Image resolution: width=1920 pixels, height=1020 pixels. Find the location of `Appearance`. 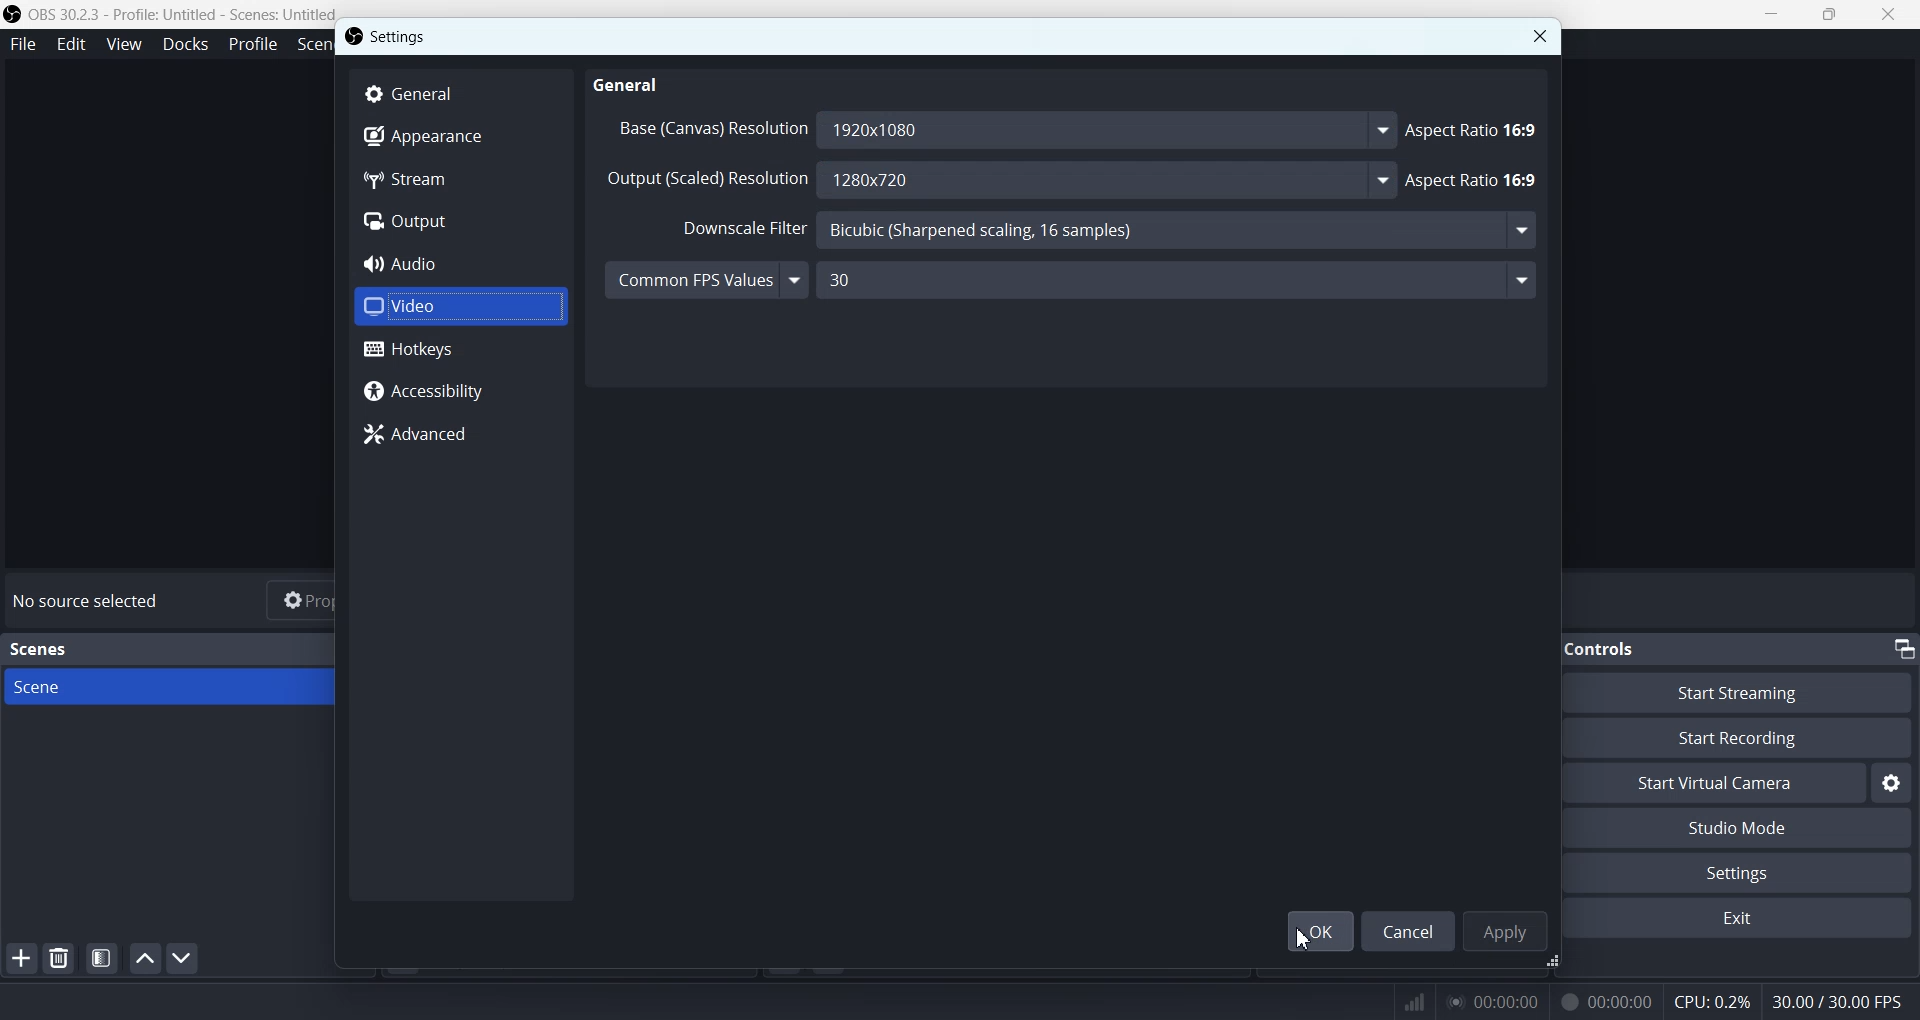

Appearance is located at coordinates (460, 139).